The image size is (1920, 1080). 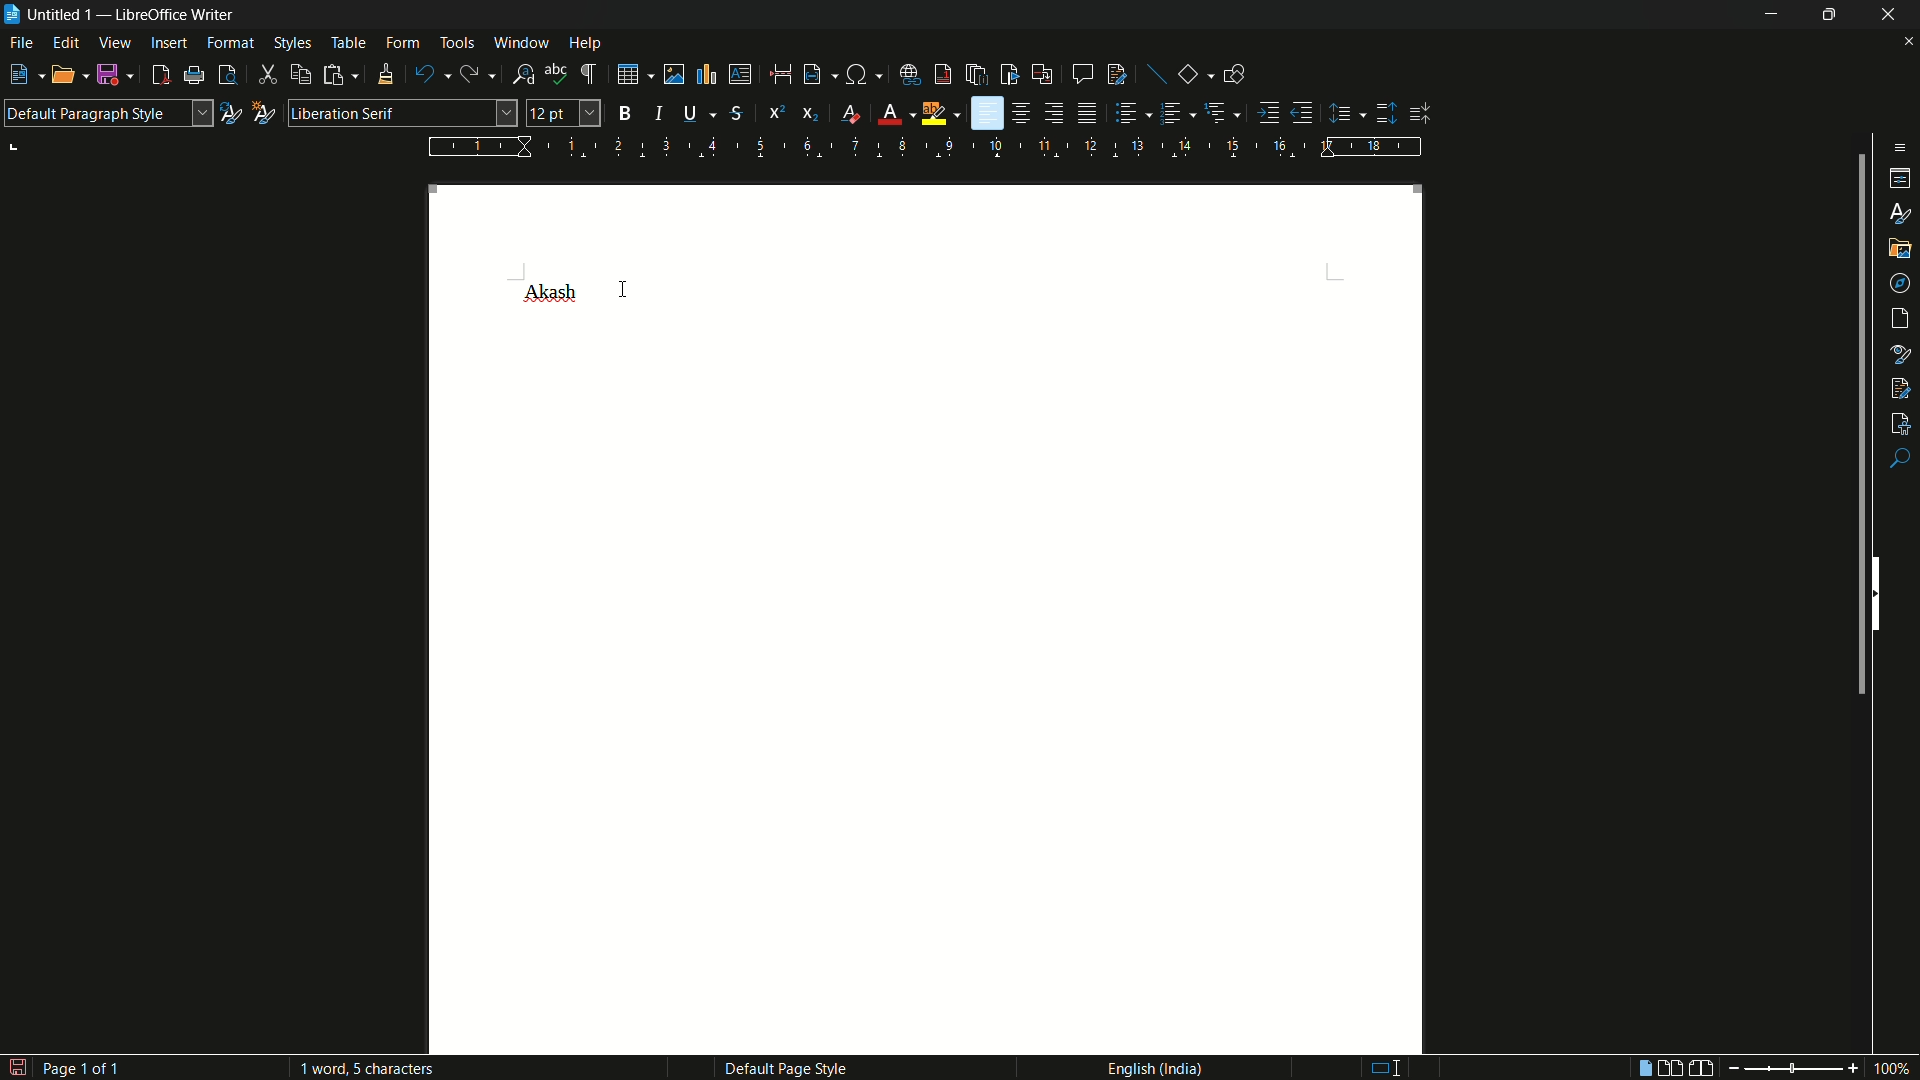 I want to click on underline, so click(x=690, y=112).